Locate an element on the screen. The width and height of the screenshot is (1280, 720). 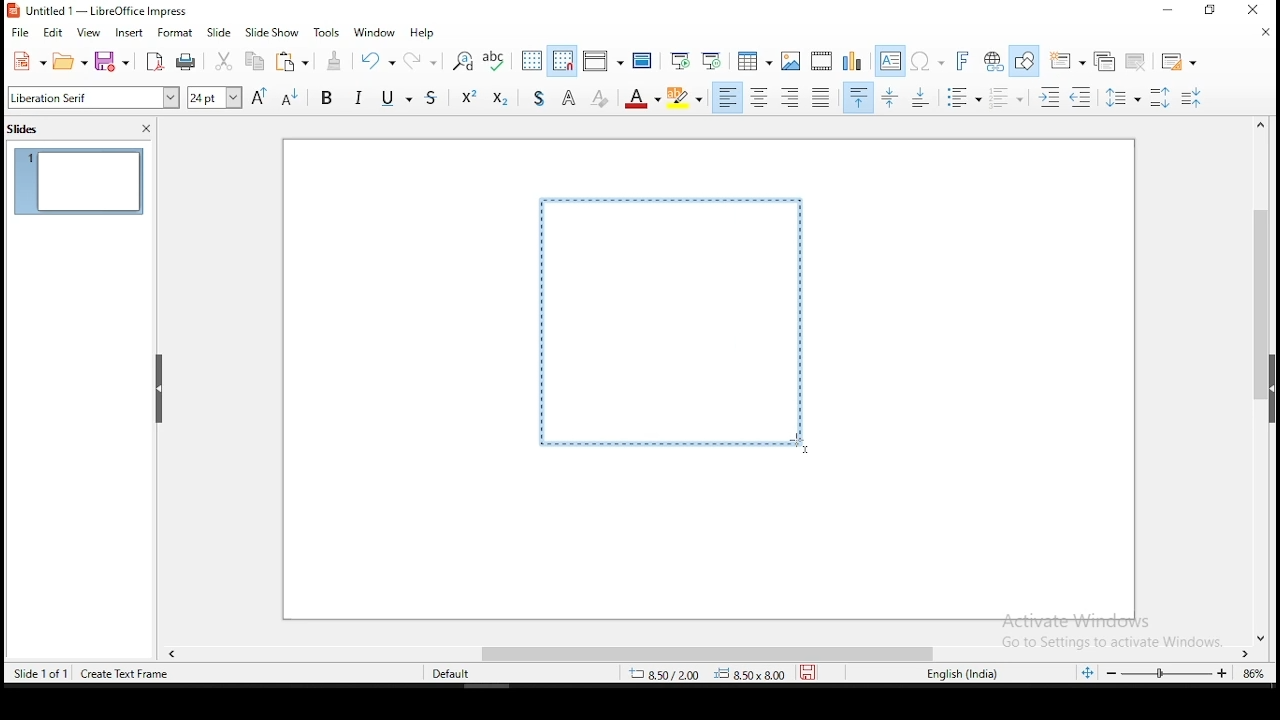
align bottom is located at coordinates (918, 99).